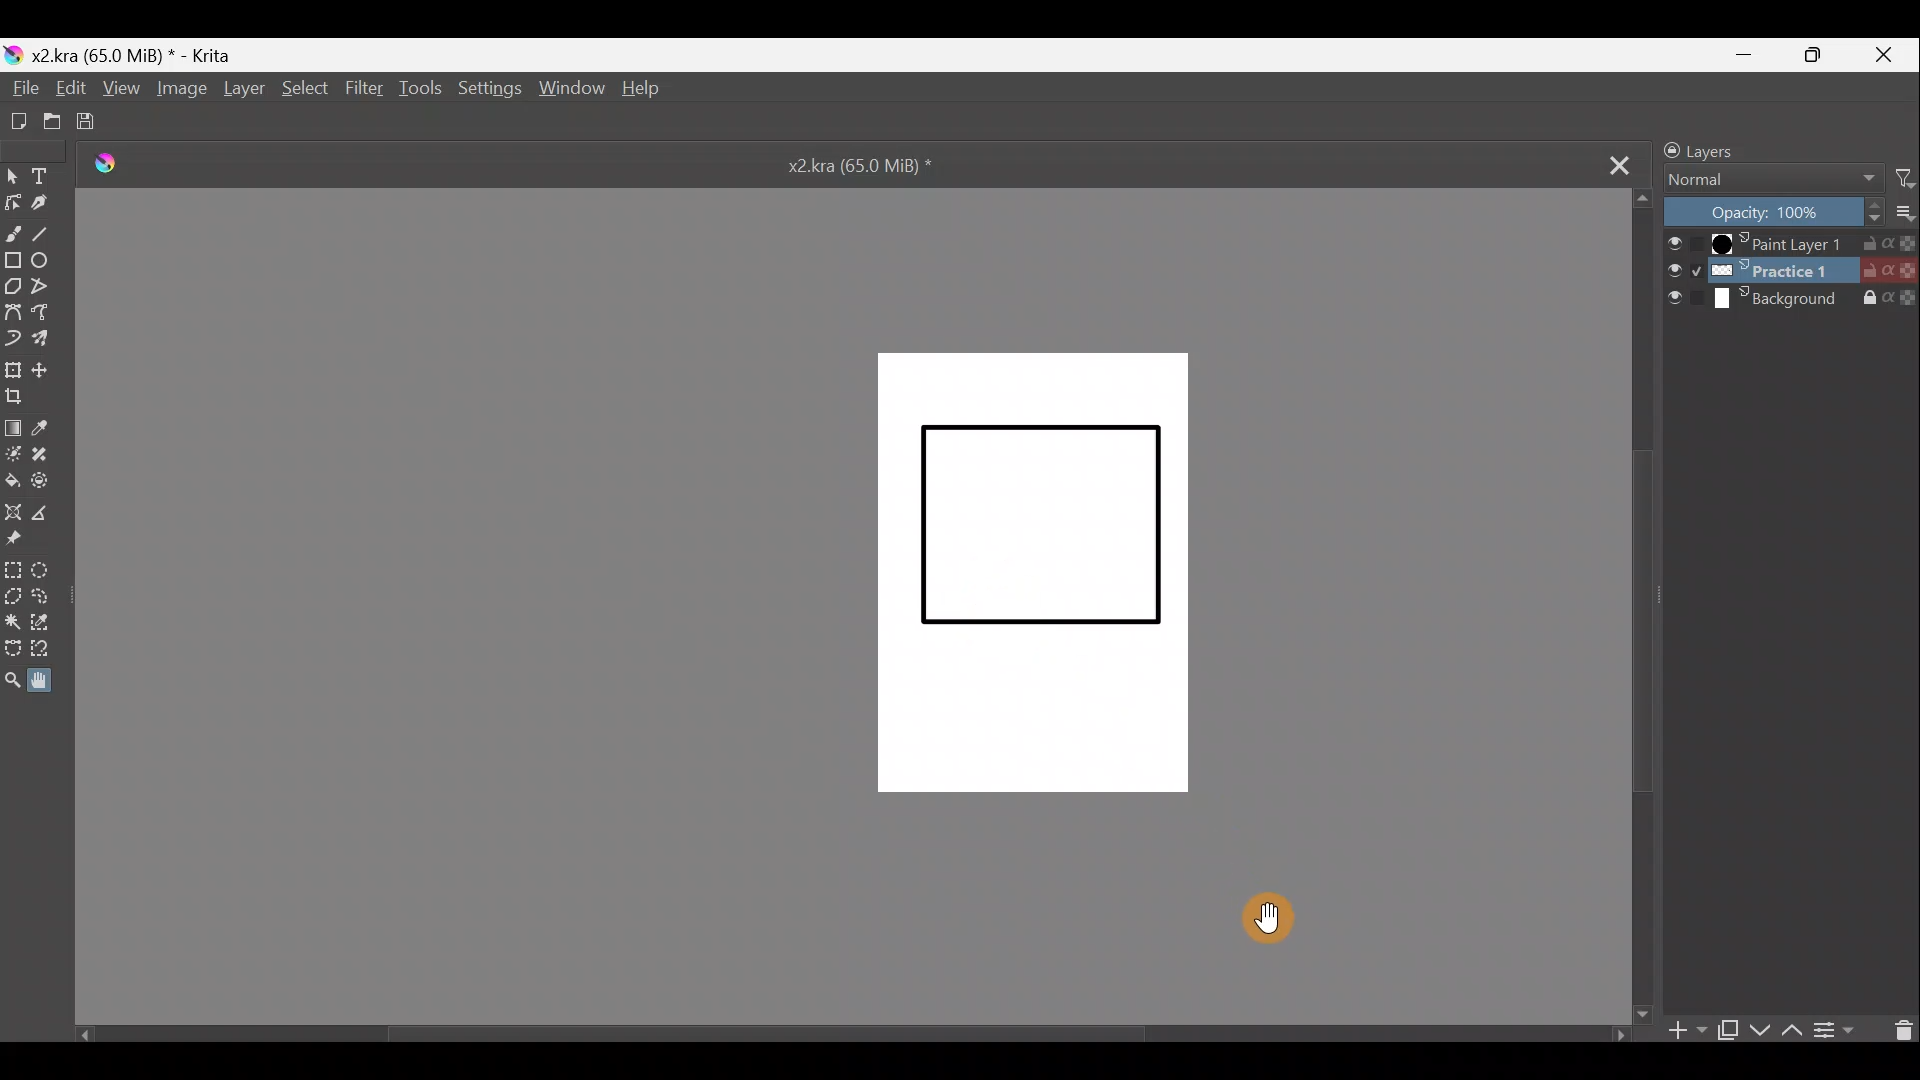 The width and height of the screenshot is (1920, 1080). I want to click on Layers, so click(1744, 150).